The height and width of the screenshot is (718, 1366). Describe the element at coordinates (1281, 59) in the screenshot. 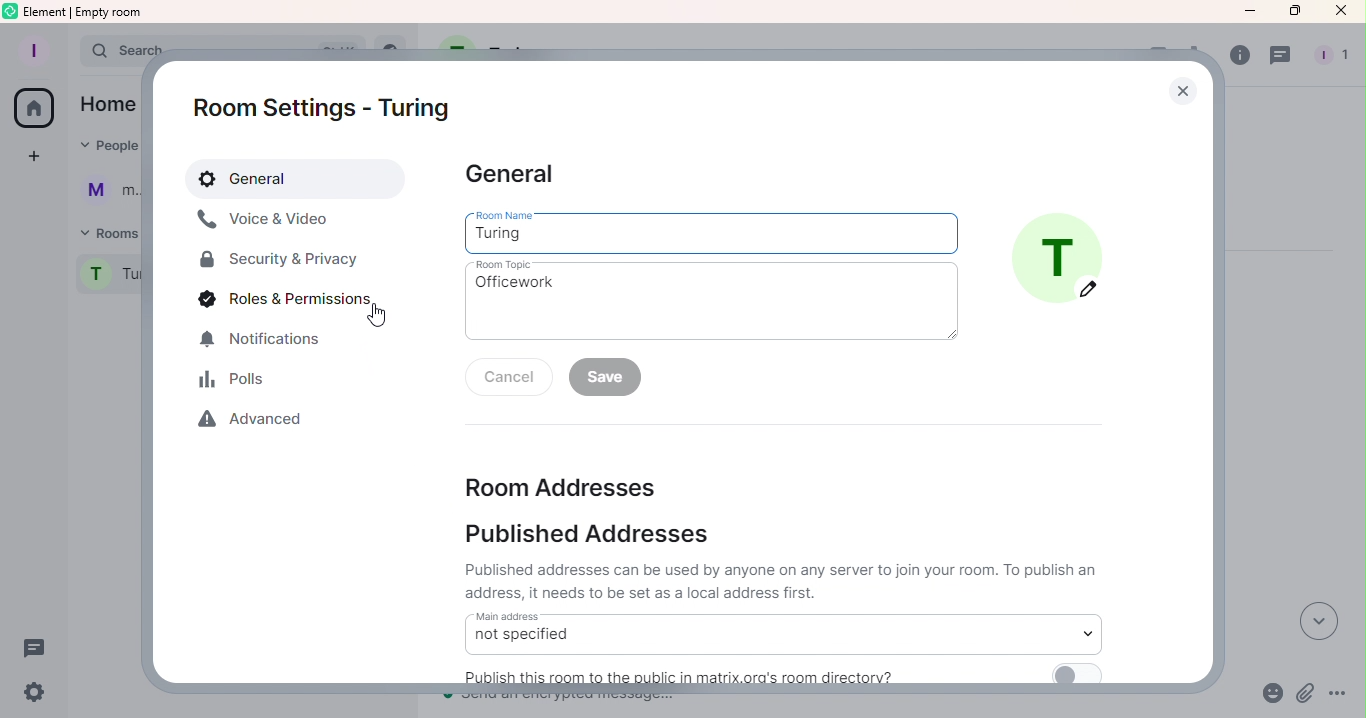

I see `Threads` at that location.